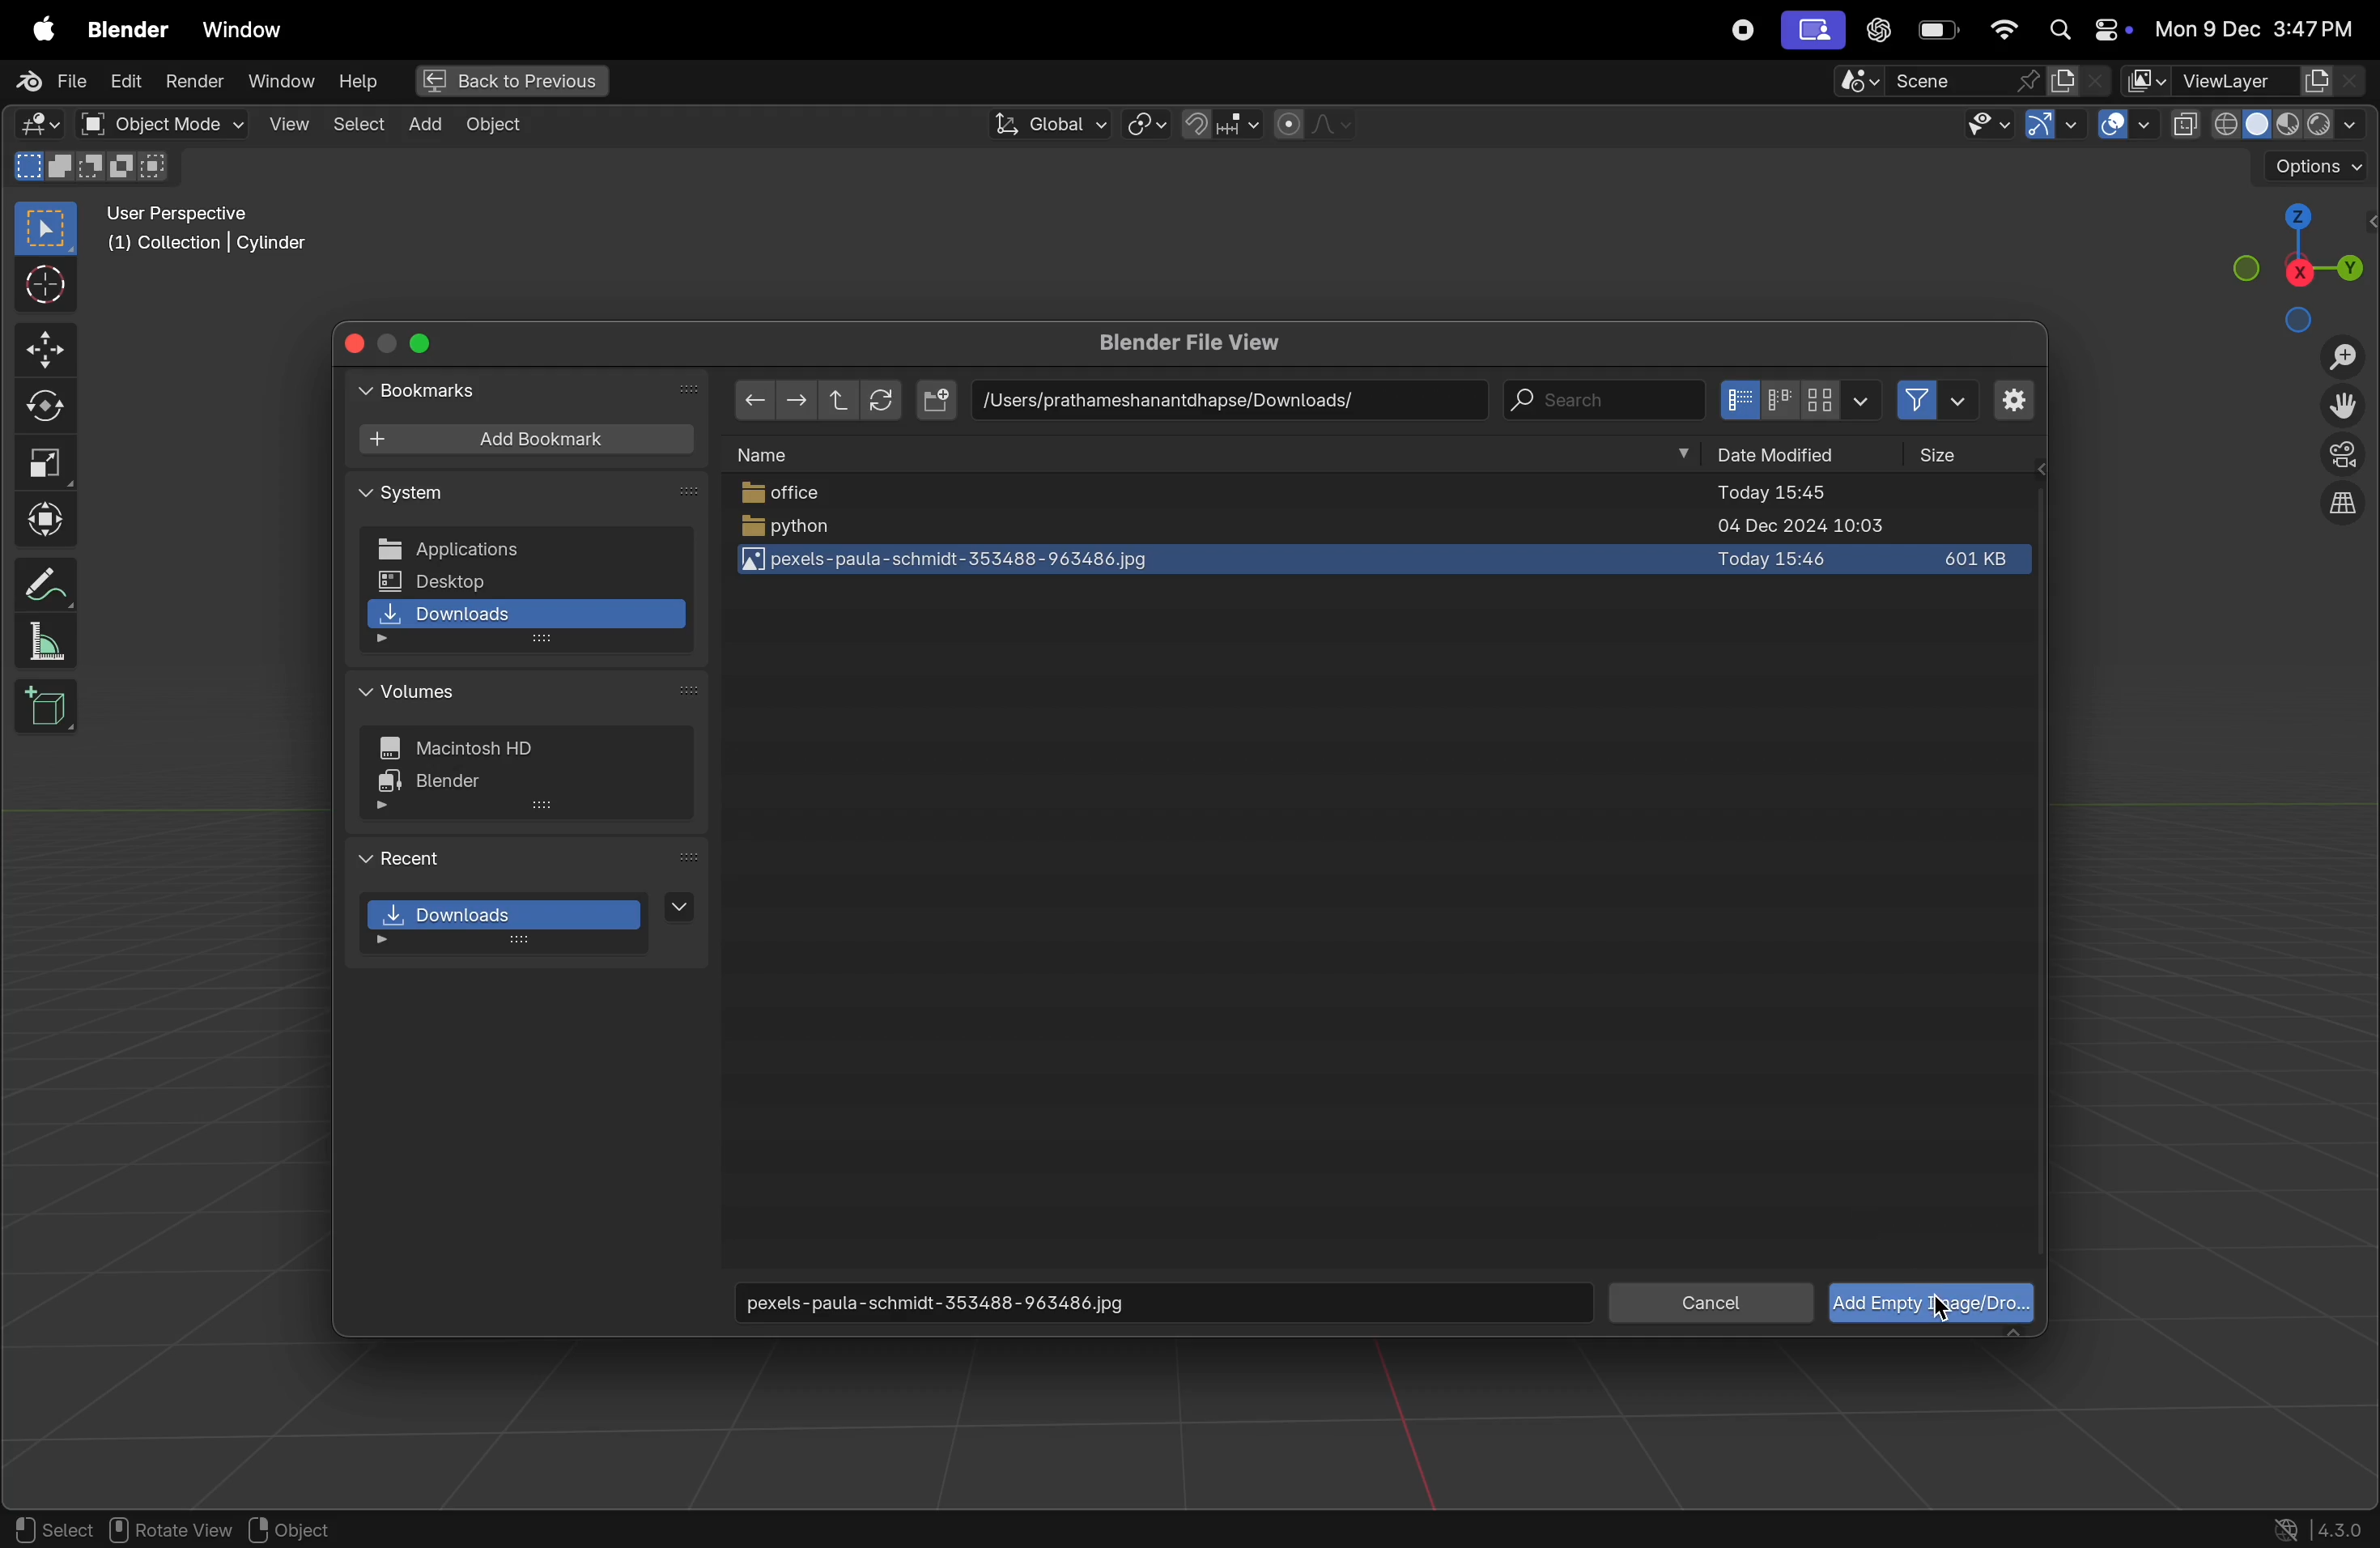 This screenshot has height=1548, width=2380. Describe the element at coordinates (423, 693) in the screenshot. I see `volumes` at that location.